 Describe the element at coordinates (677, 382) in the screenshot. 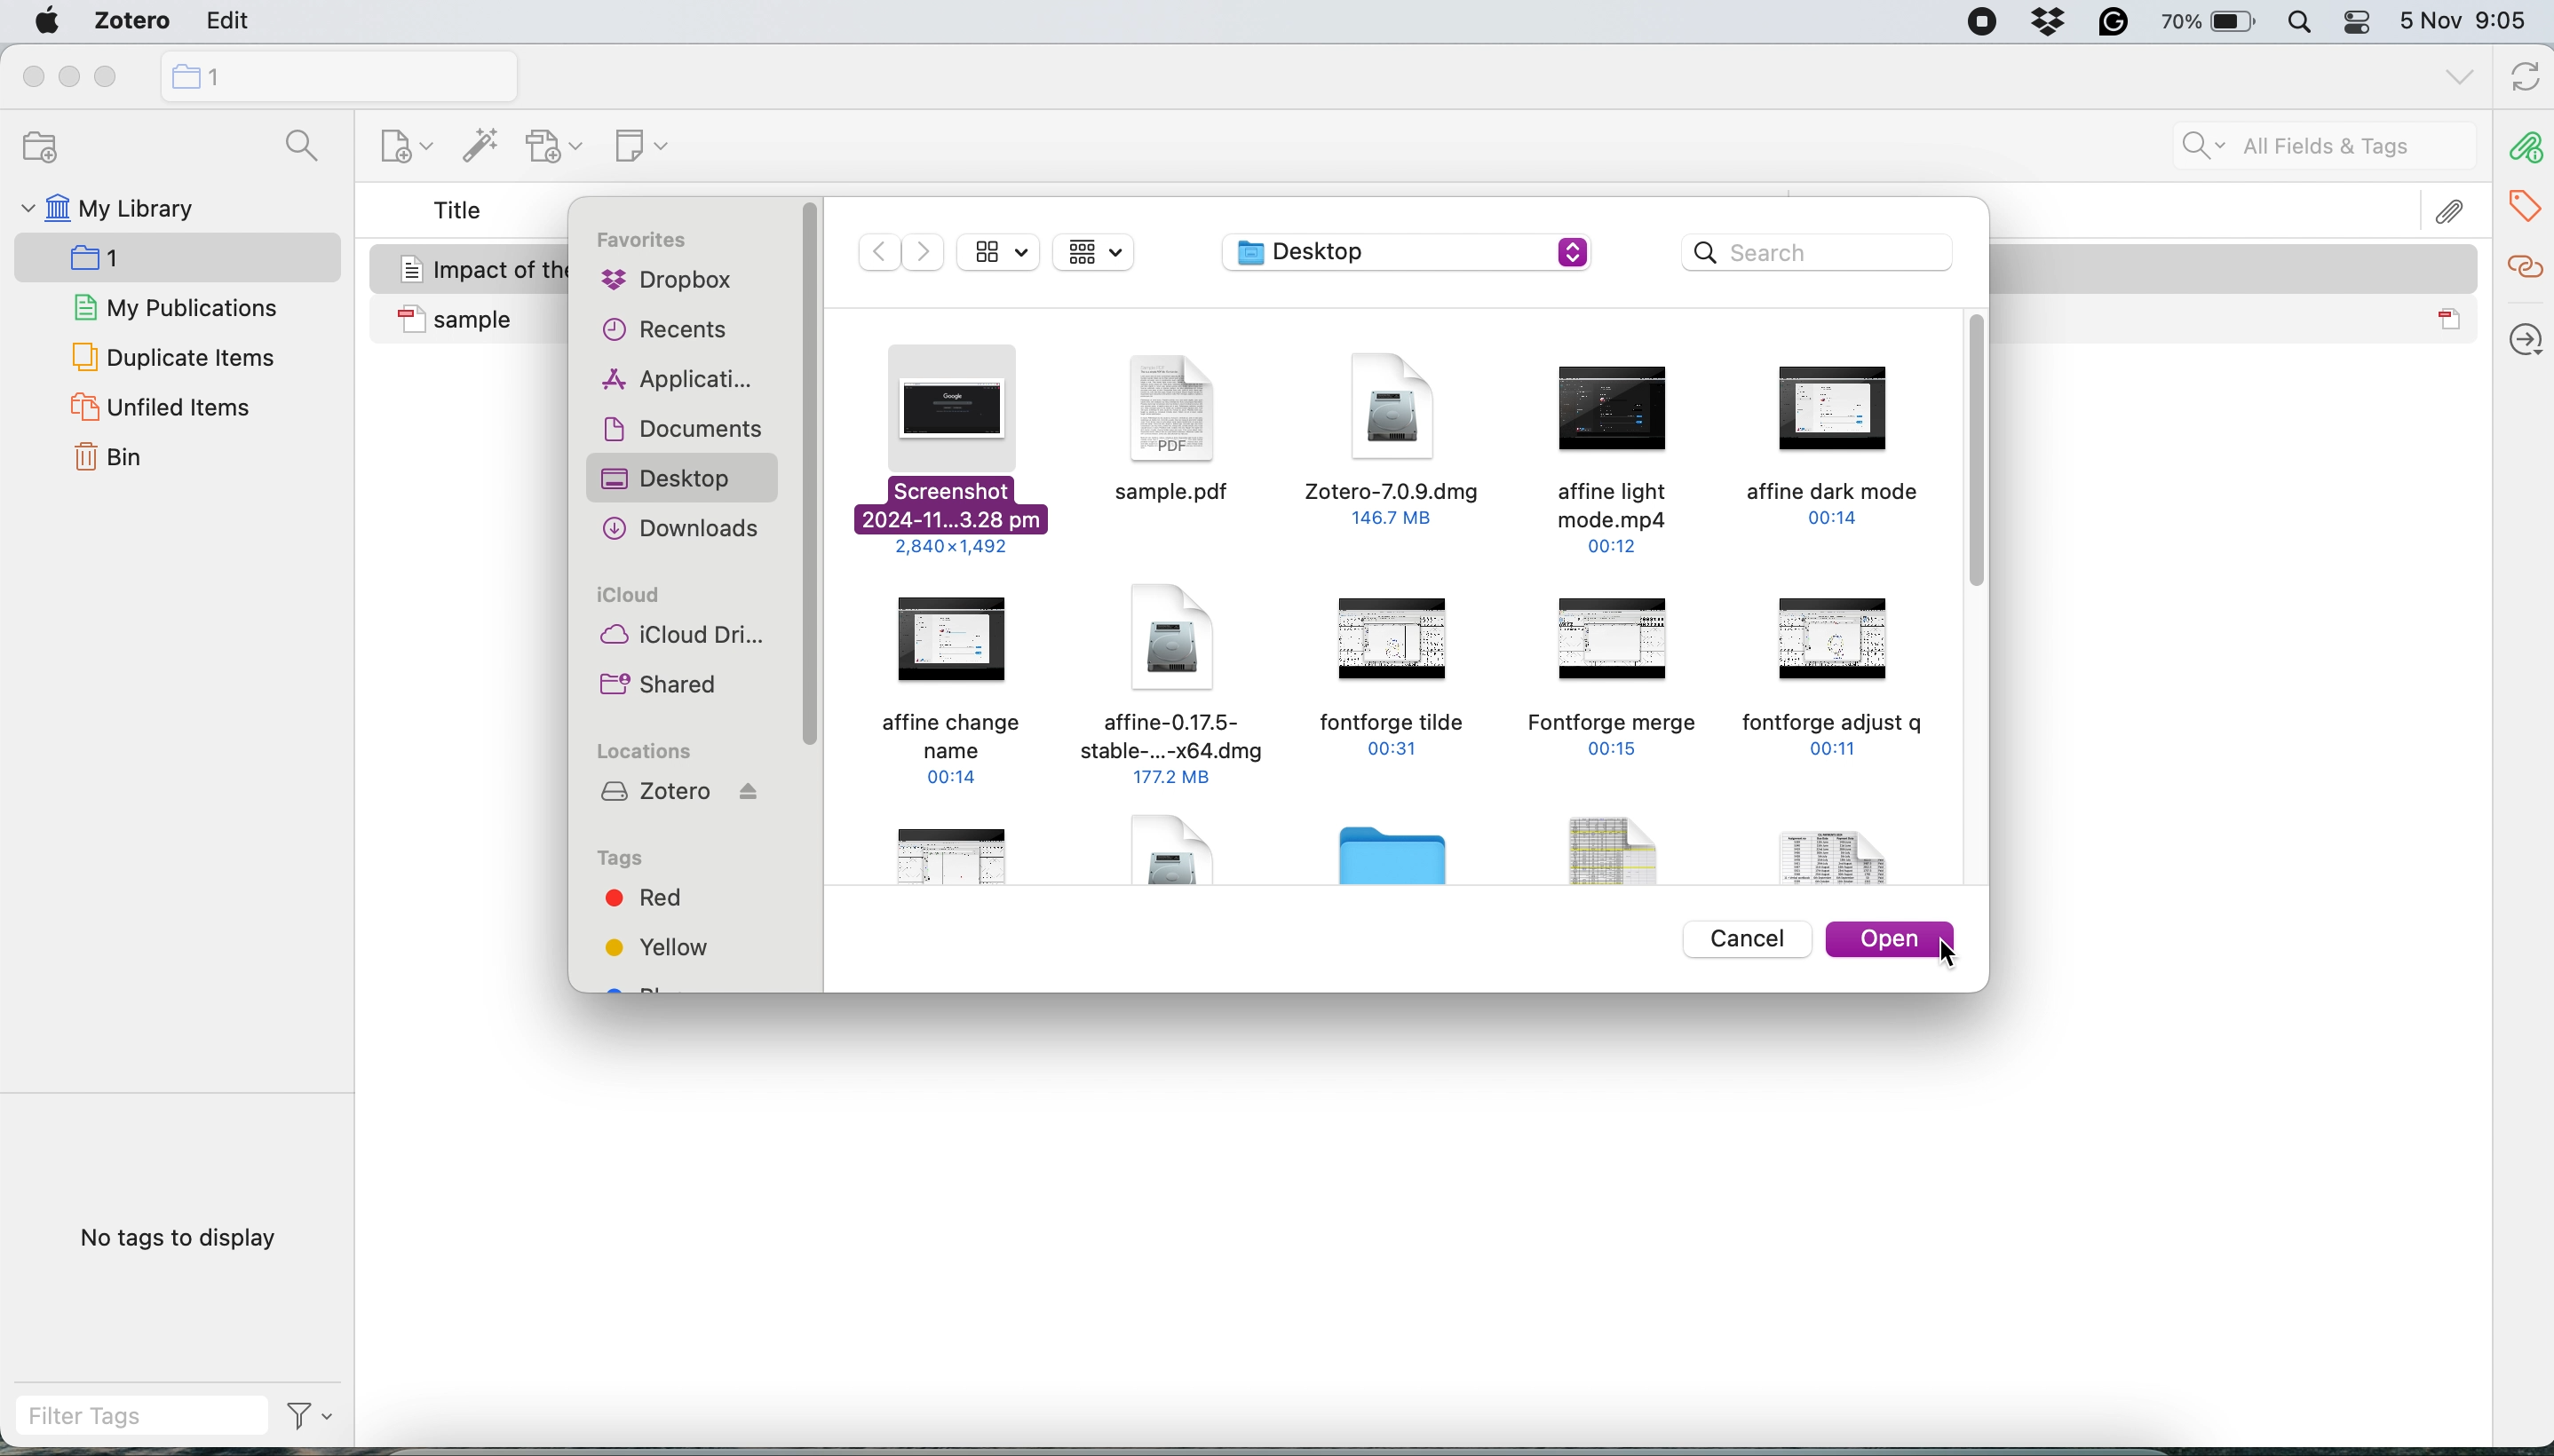

I see `applications` at that location.